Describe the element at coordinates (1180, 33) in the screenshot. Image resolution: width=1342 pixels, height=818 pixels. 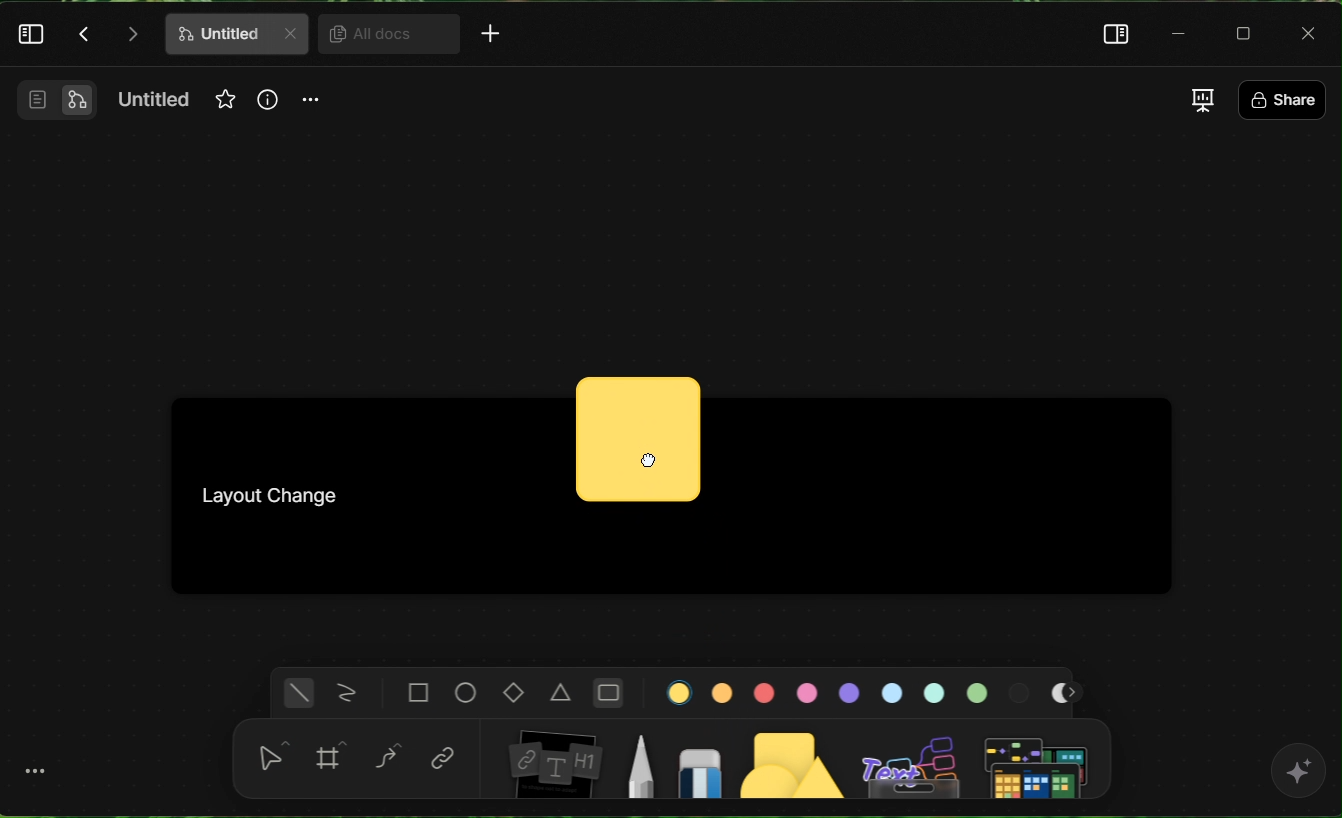
I see `minimize` at that location.